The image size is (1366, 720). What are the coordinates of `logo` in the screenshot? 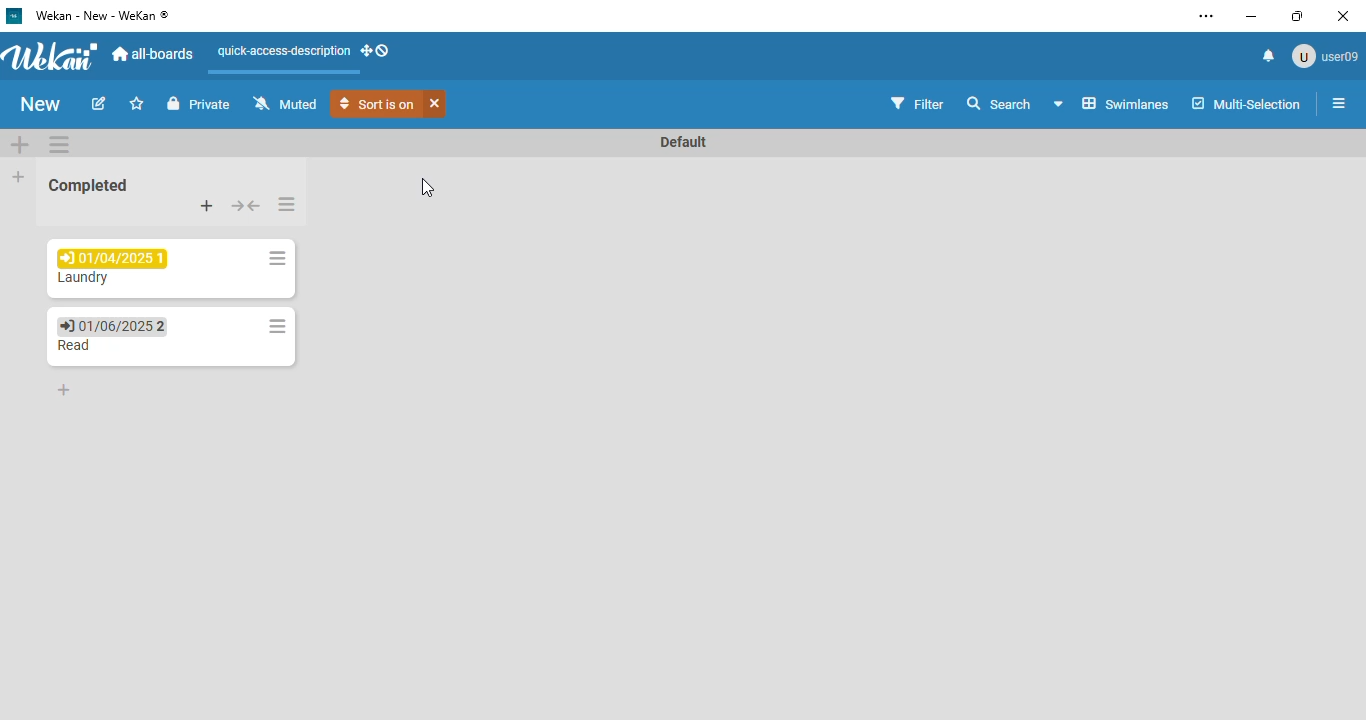 It's located at (15, 15).